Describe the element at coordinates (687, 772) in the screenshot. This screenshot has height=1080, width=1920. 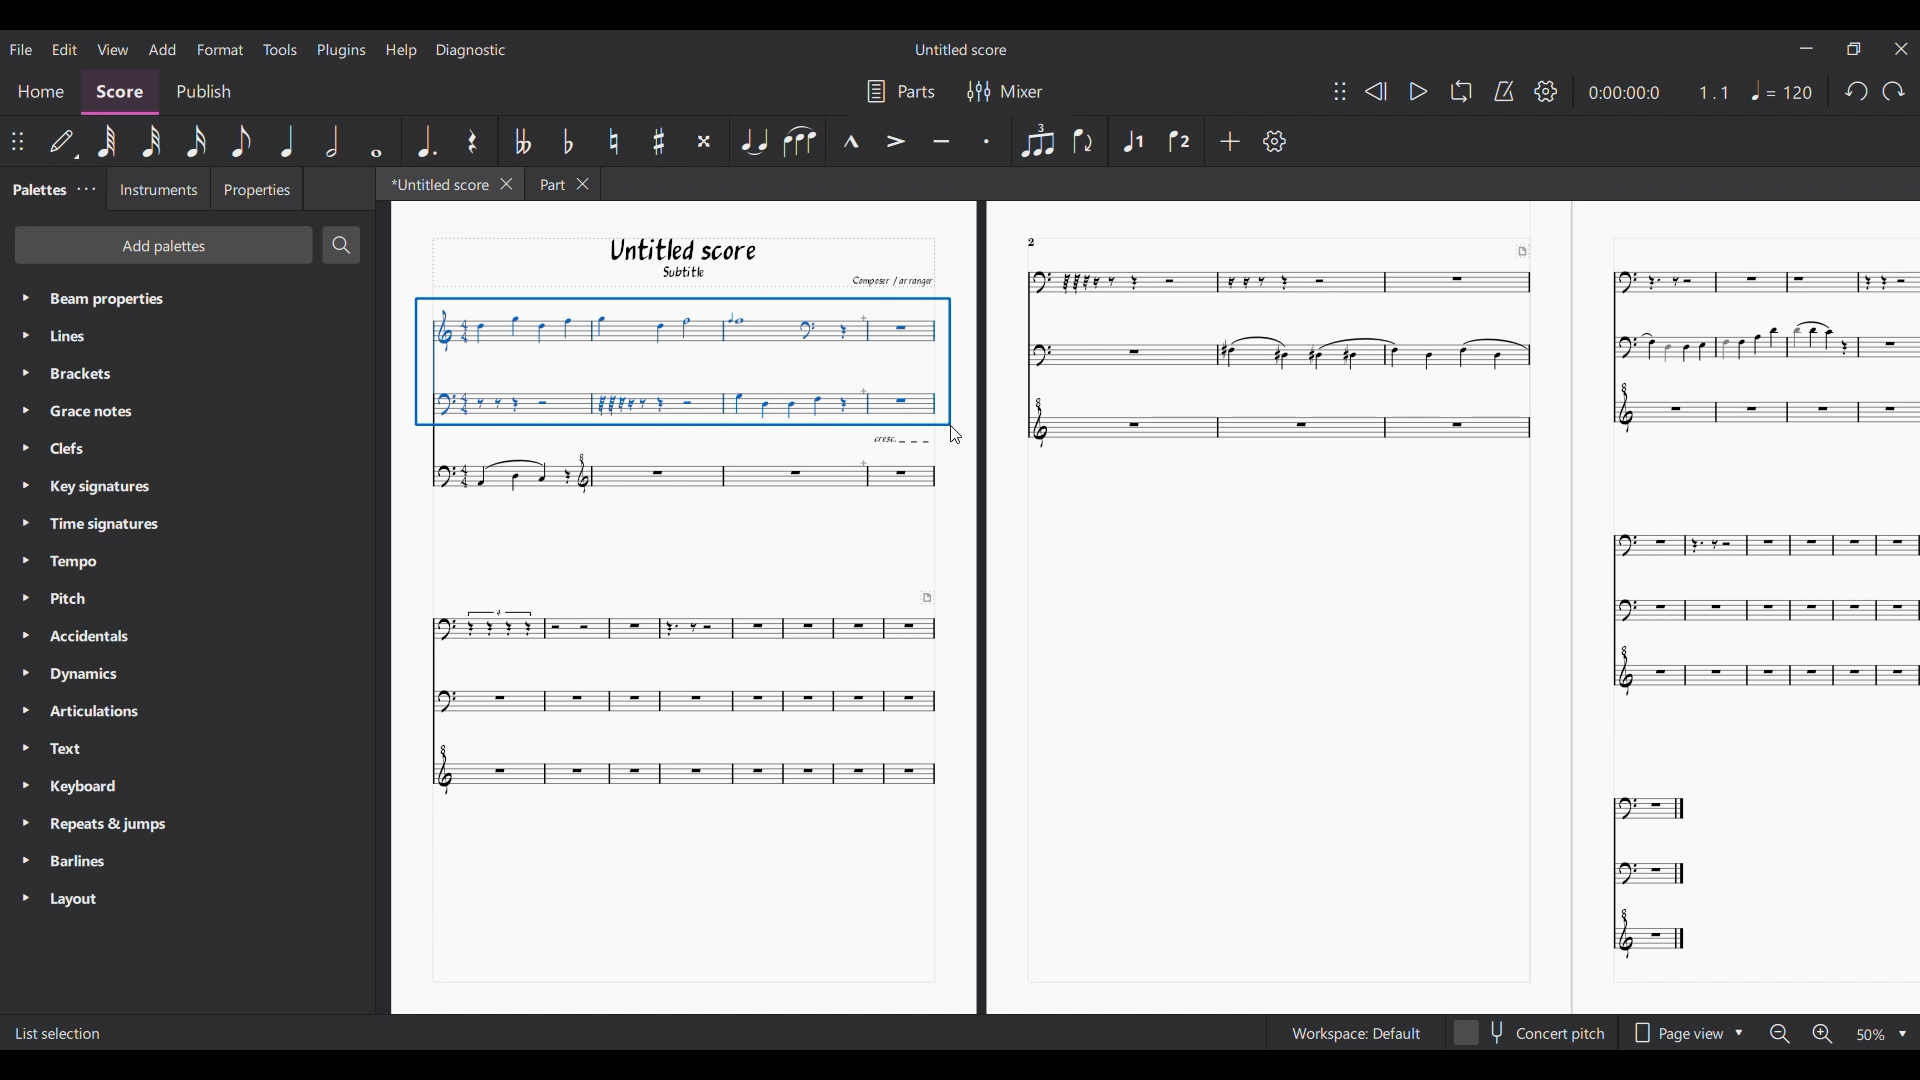
I see `` at that location.